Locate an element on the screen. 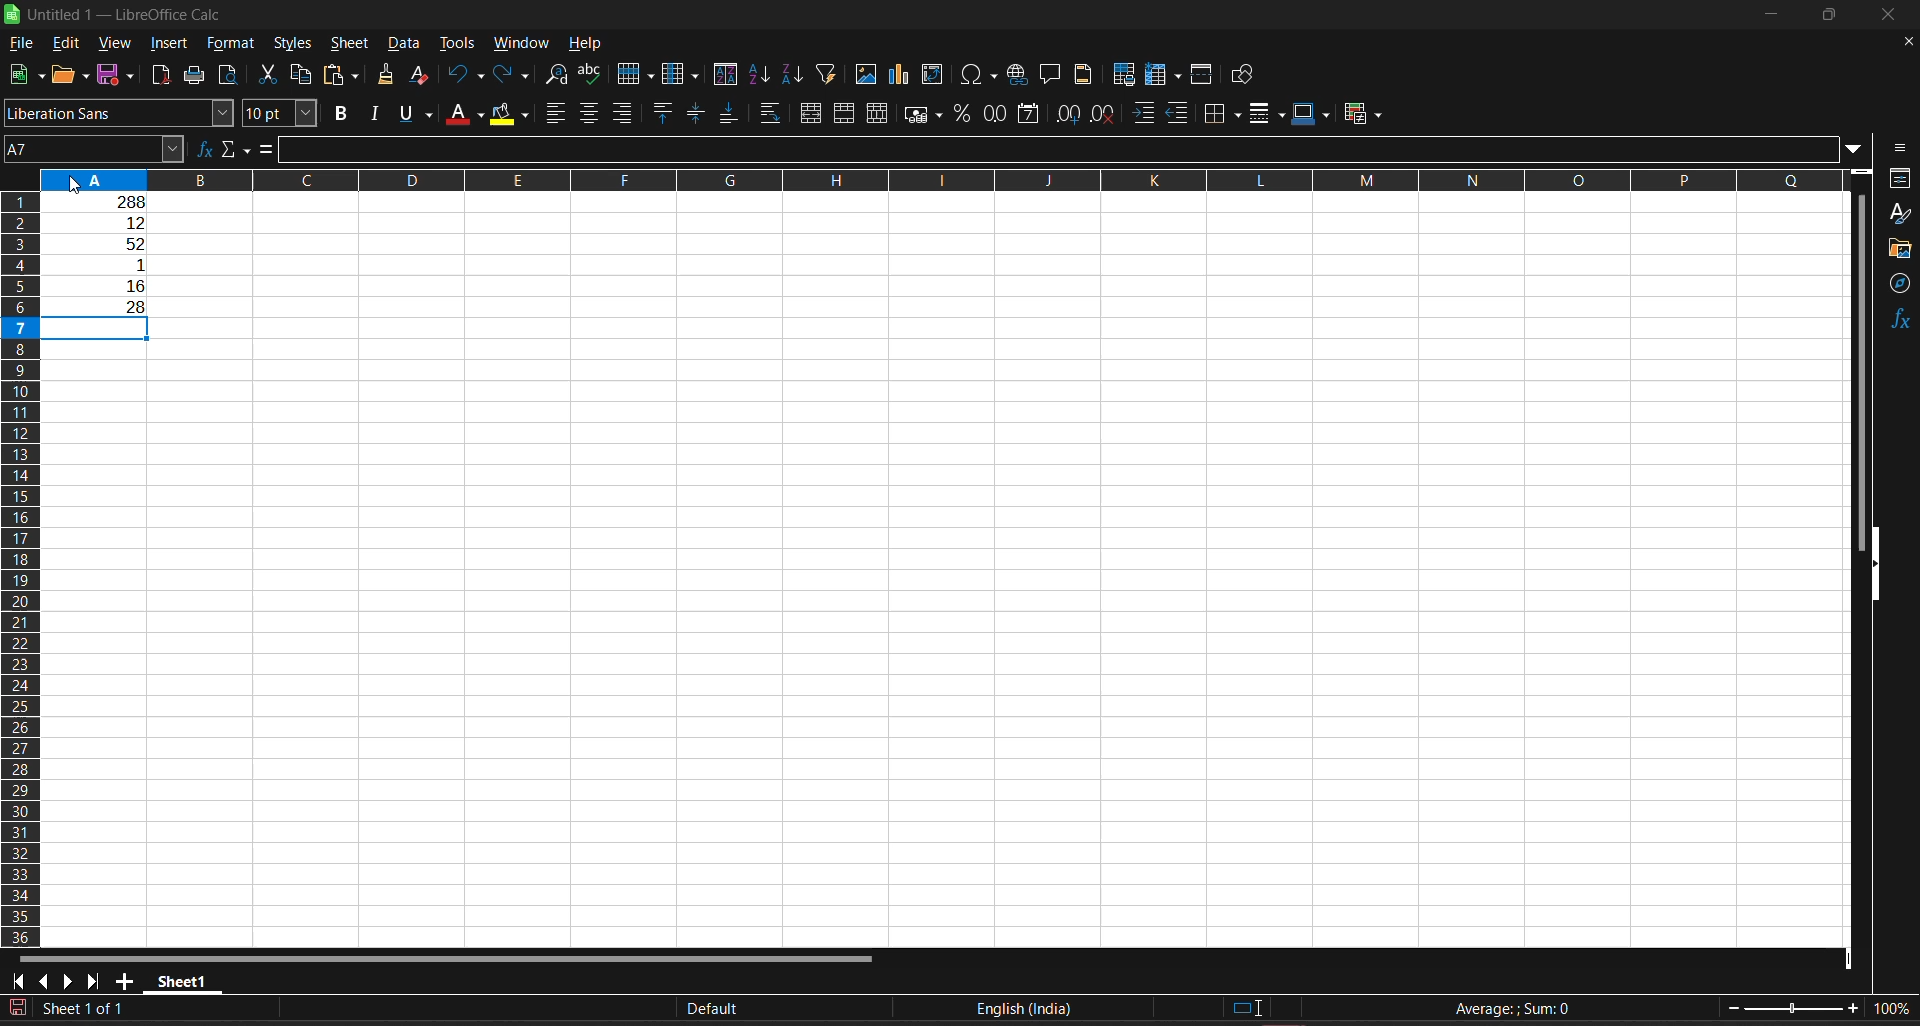 This screenshot has width=1920, height=1026. align center is located at coordinates (590, 113).